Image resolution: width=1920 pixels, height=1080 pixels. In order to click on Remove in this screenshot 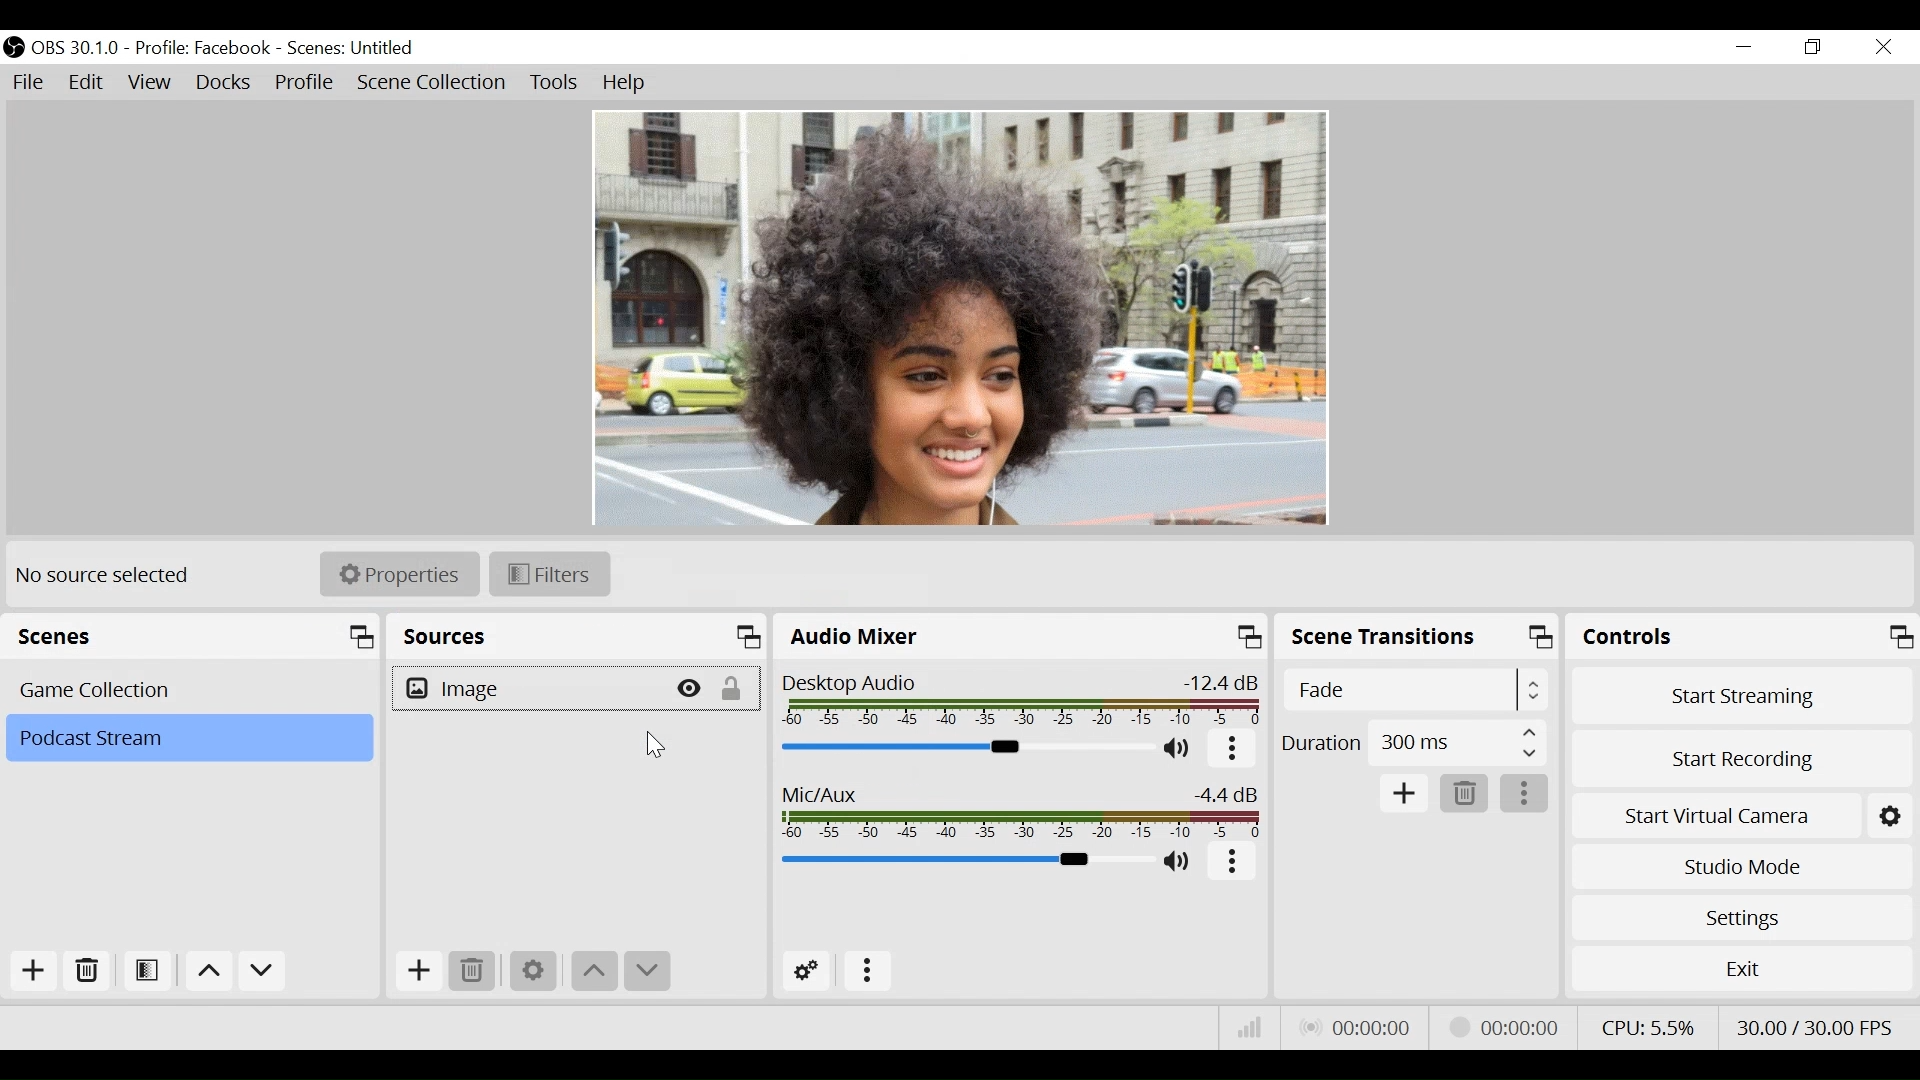, I will do `click(89, 969)`.